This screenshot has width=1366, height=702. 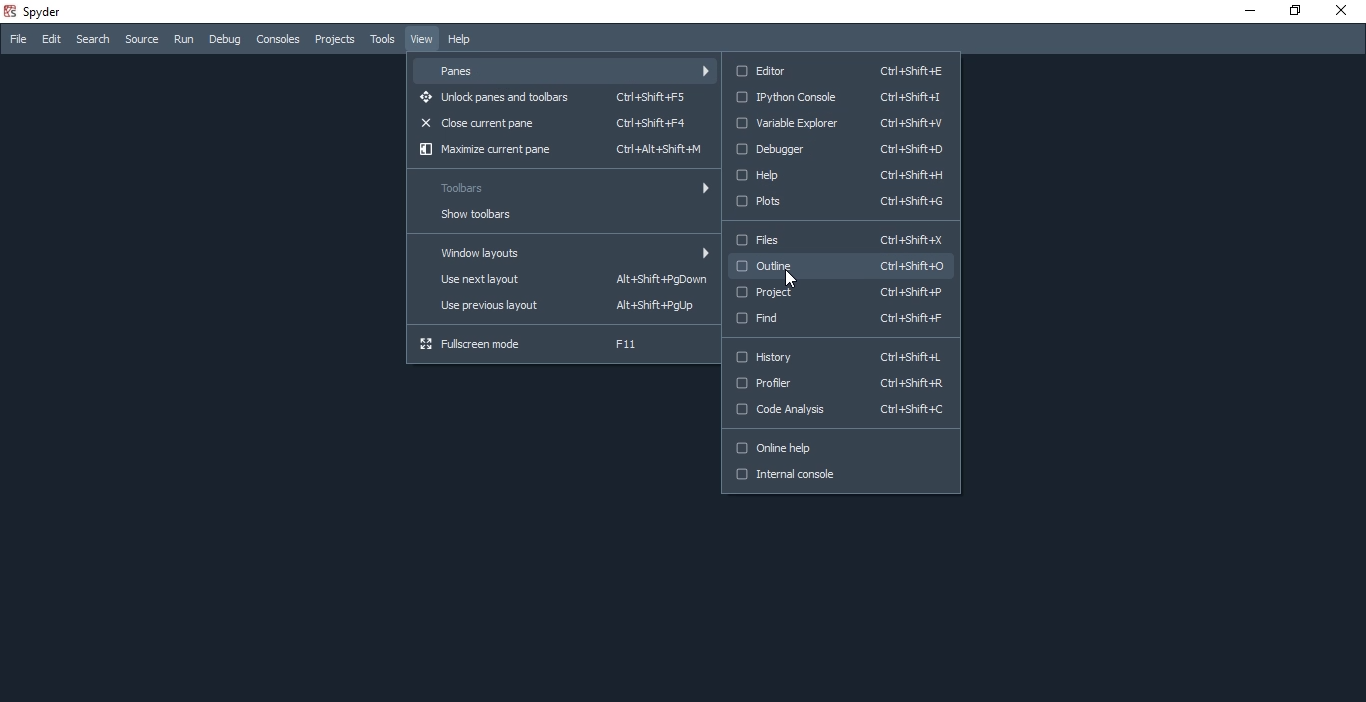 I want to click on Find, so click(x=839, y=322).